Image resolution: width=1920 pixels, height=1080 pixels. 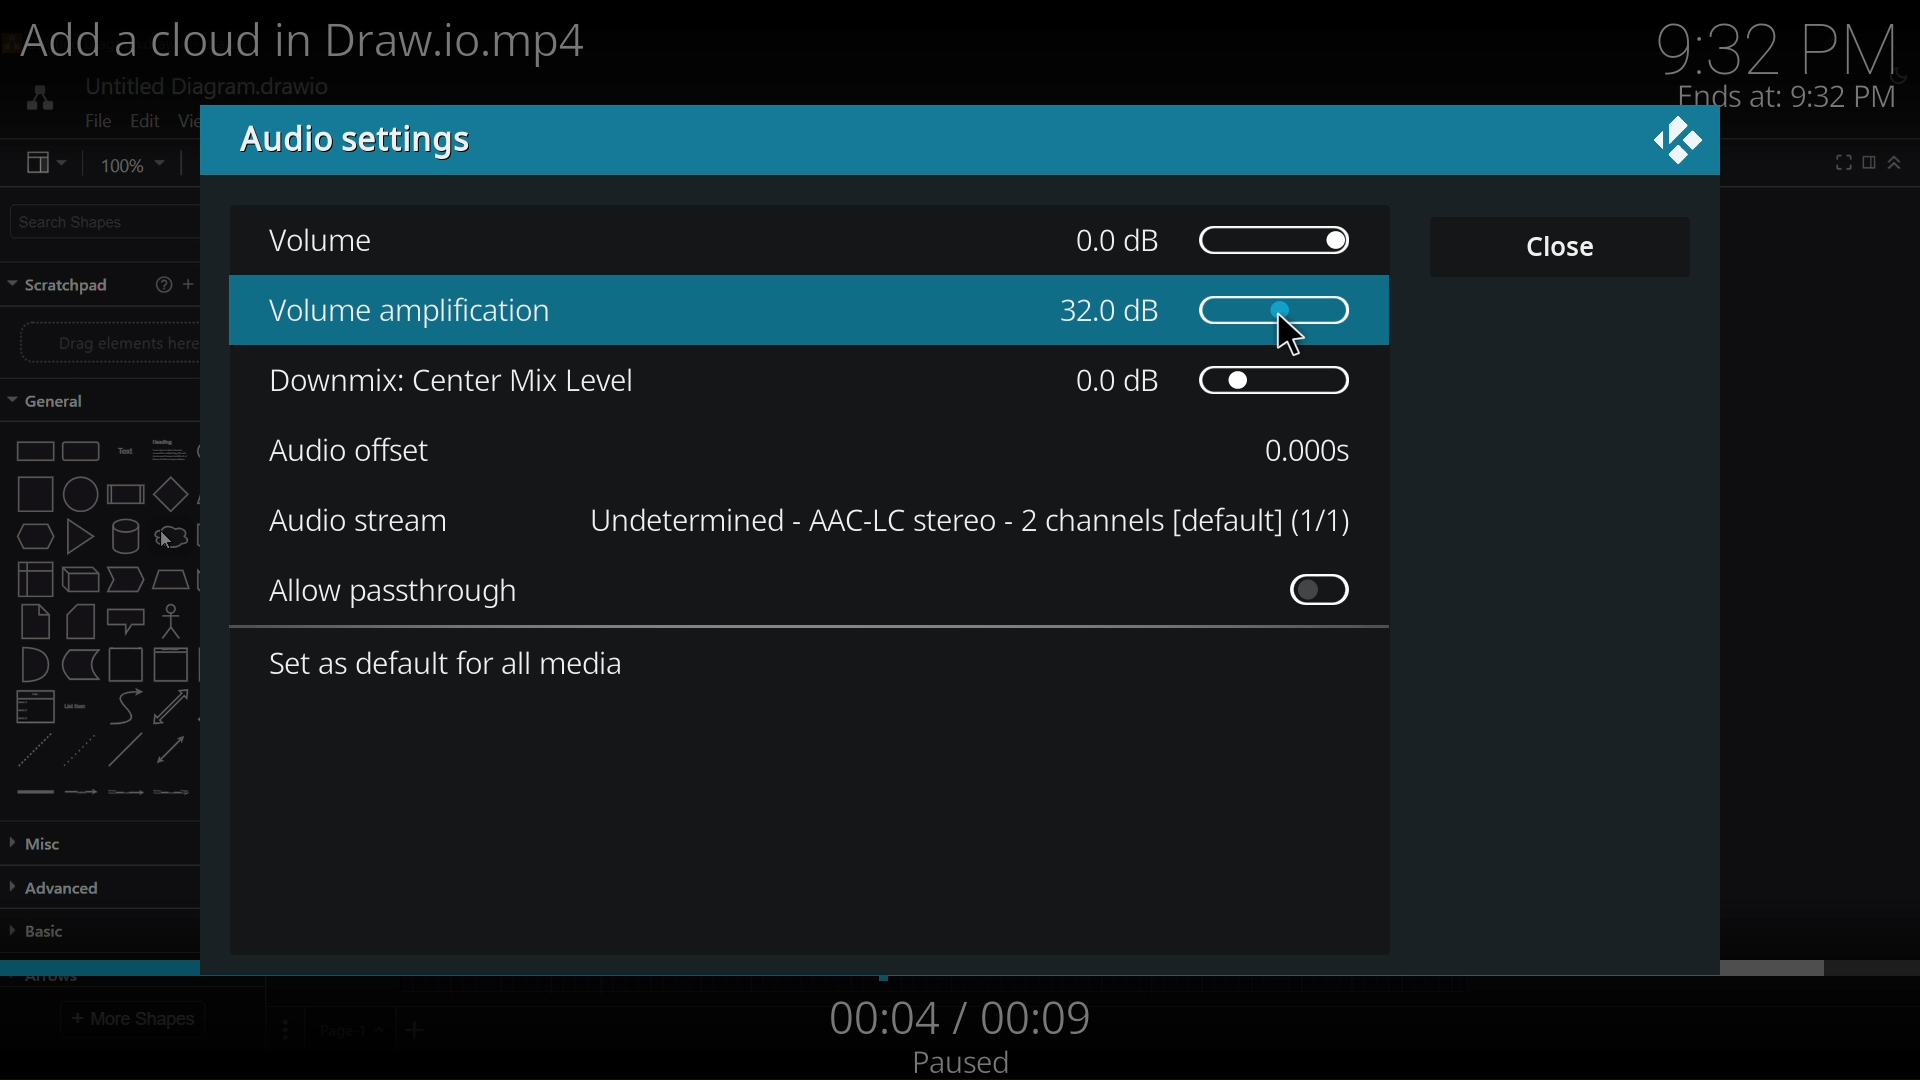 I want to click on audio stream, so click(x=358, y=520).